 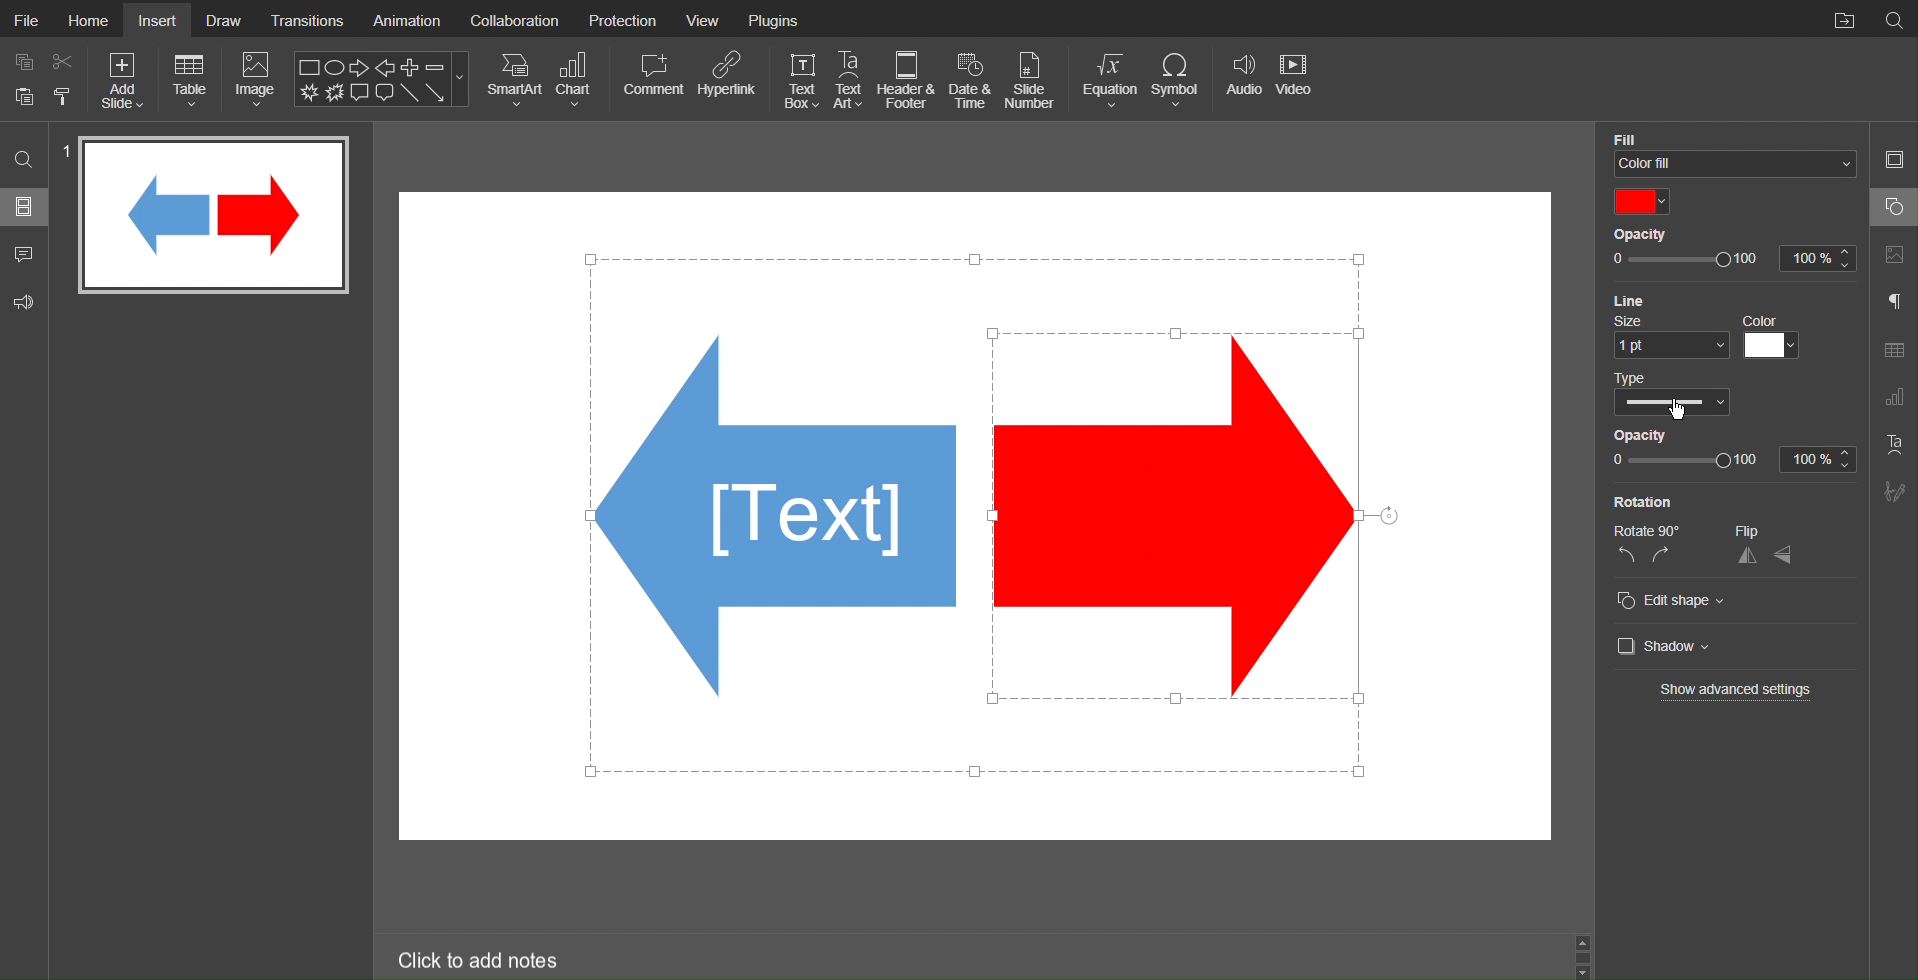 What do you see at coordinates (1176, 79) in the screenshot?
I see `Symbol` at bounding box center [1176, 79].